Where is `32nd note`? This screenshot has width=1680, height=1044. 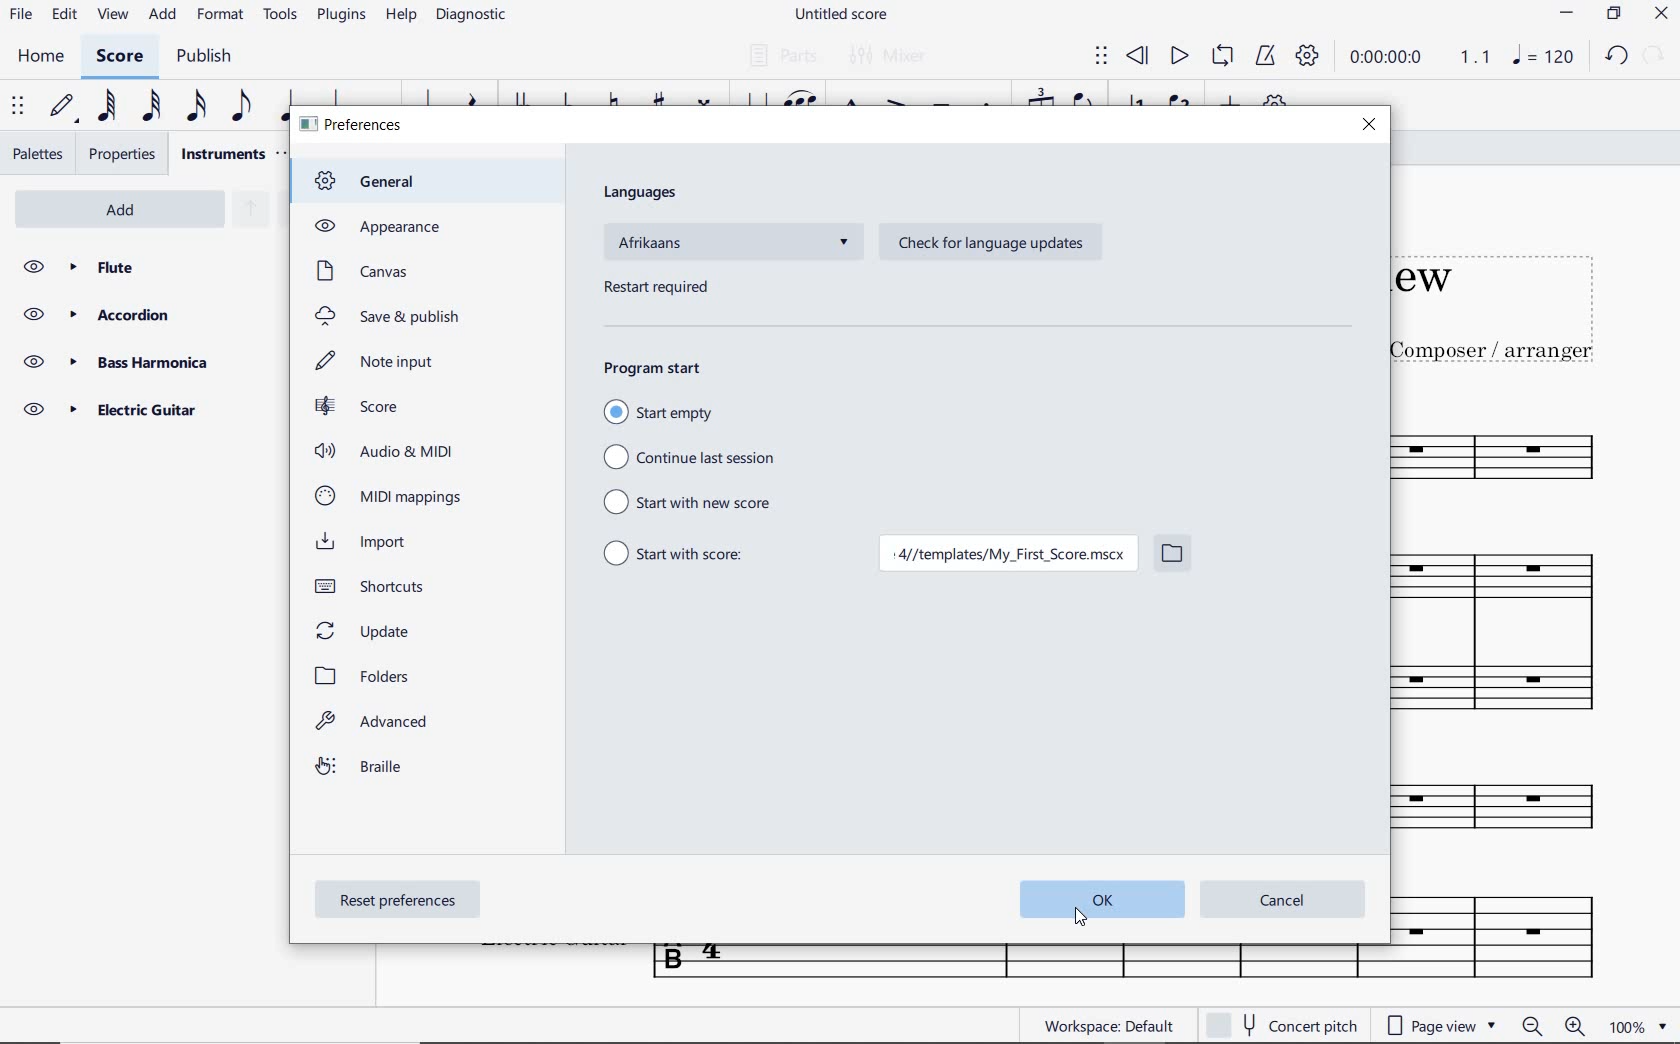 32nd note is located at coordinates (148, 107).